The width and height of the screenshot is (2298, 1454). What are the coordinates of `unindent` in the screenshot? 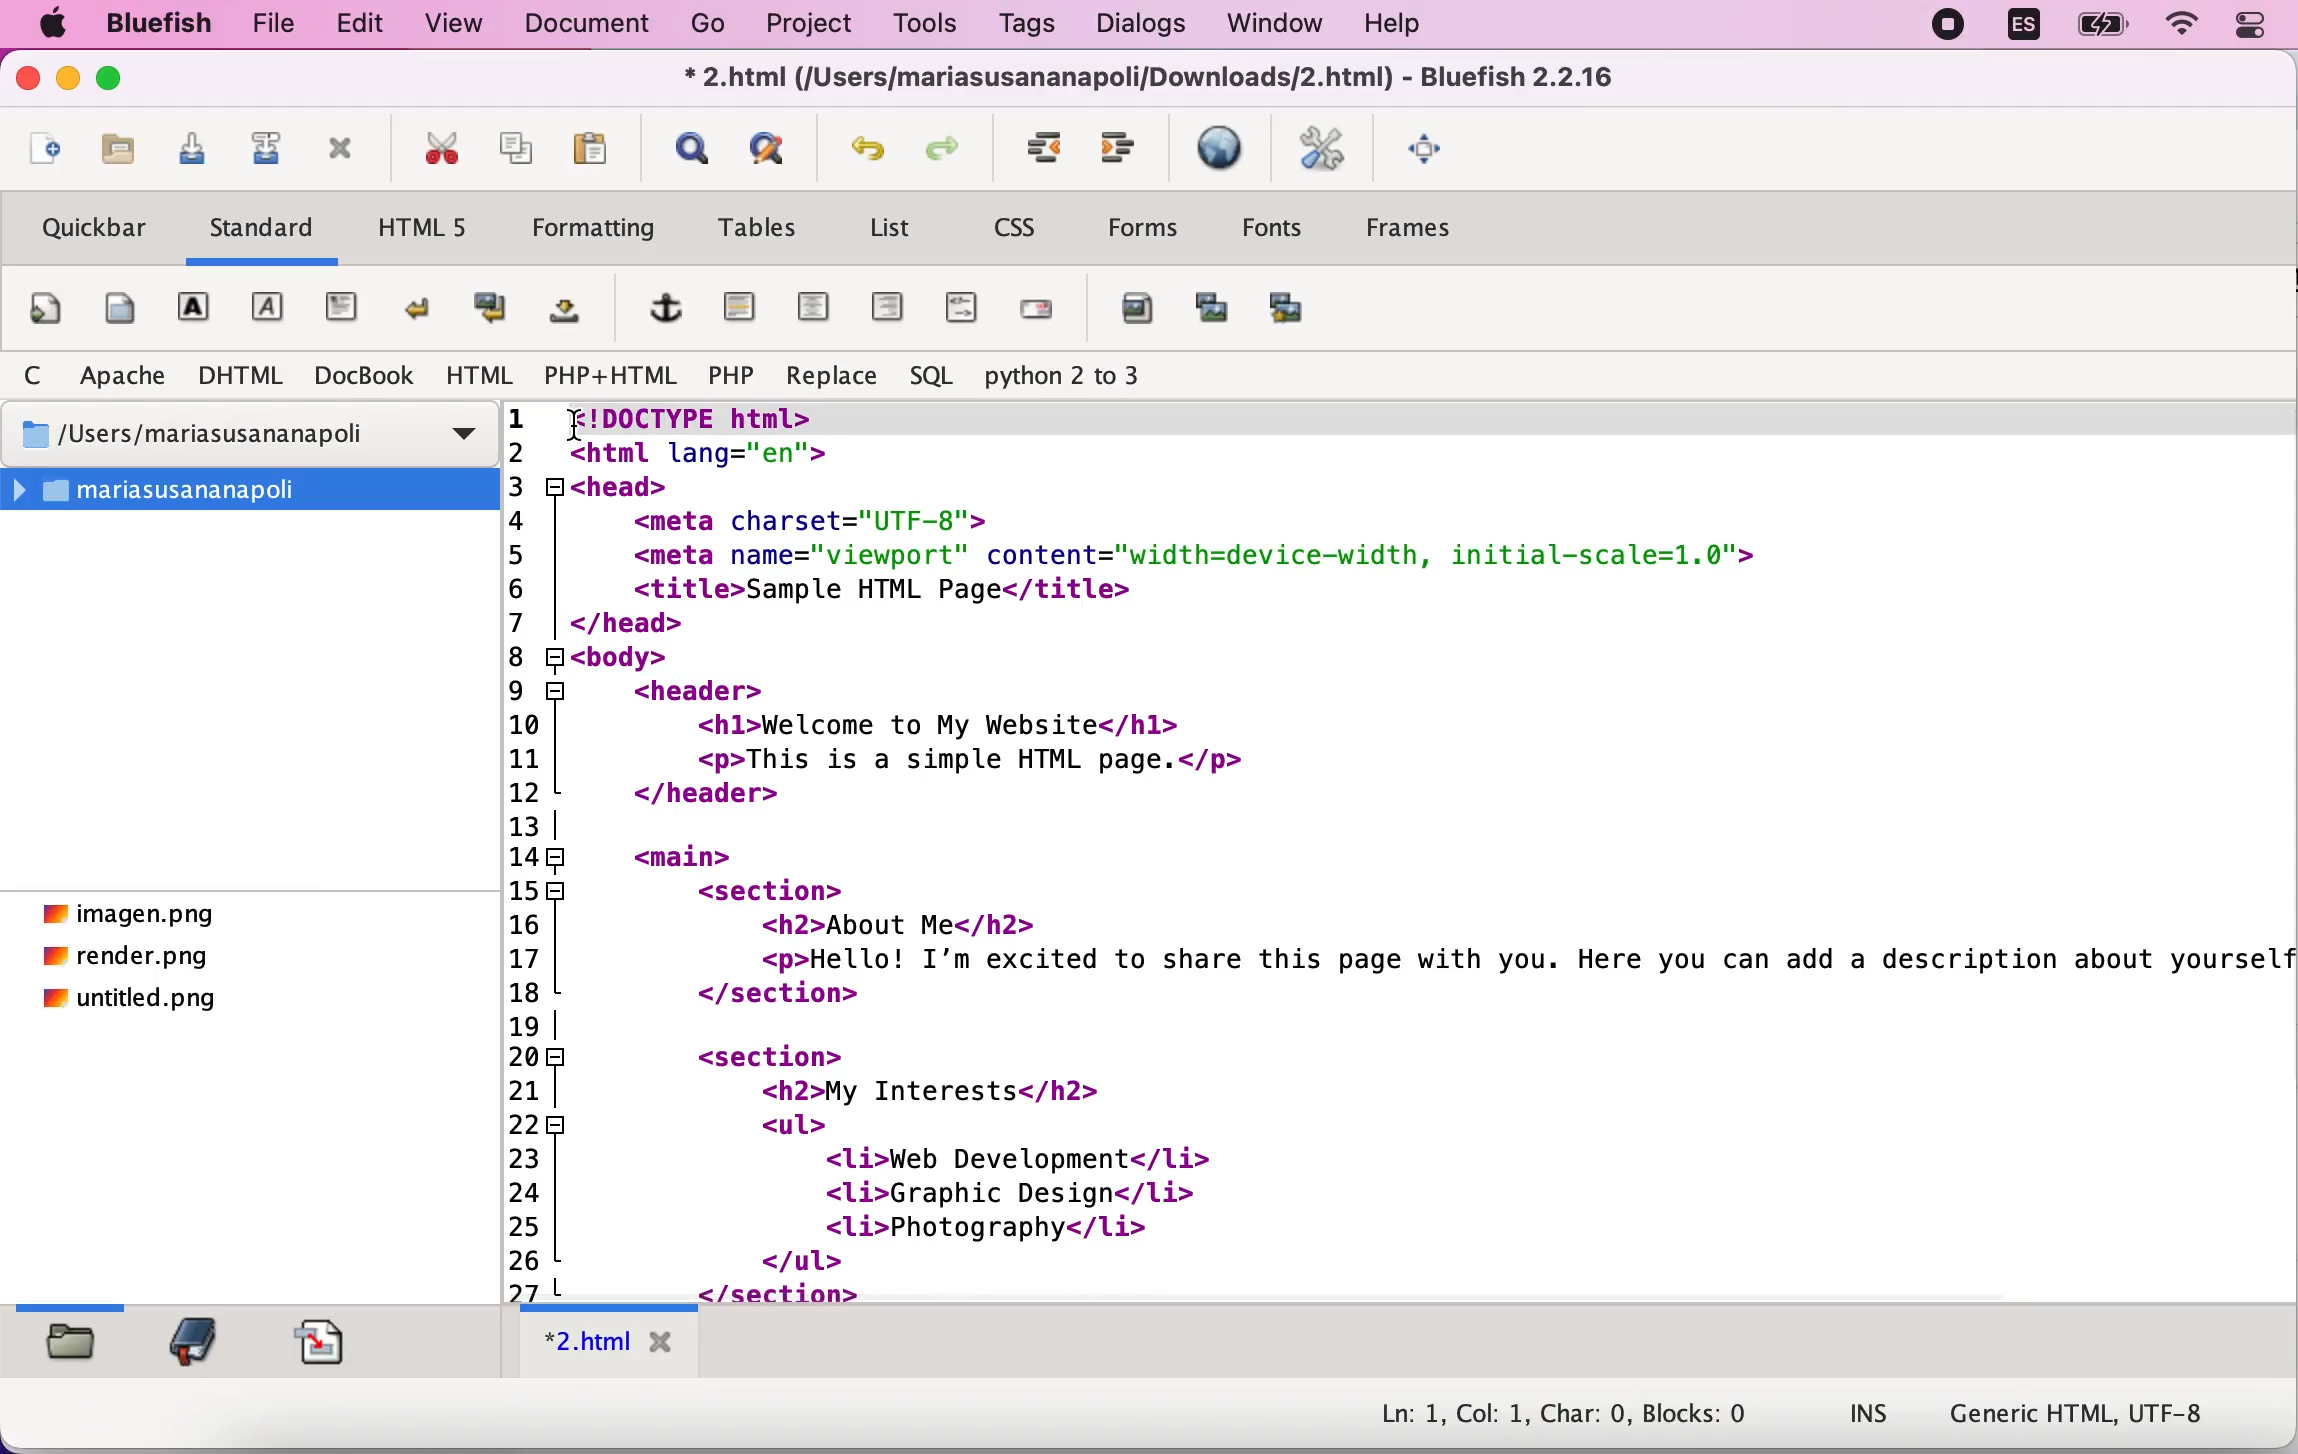 It's located at (1051, 151).